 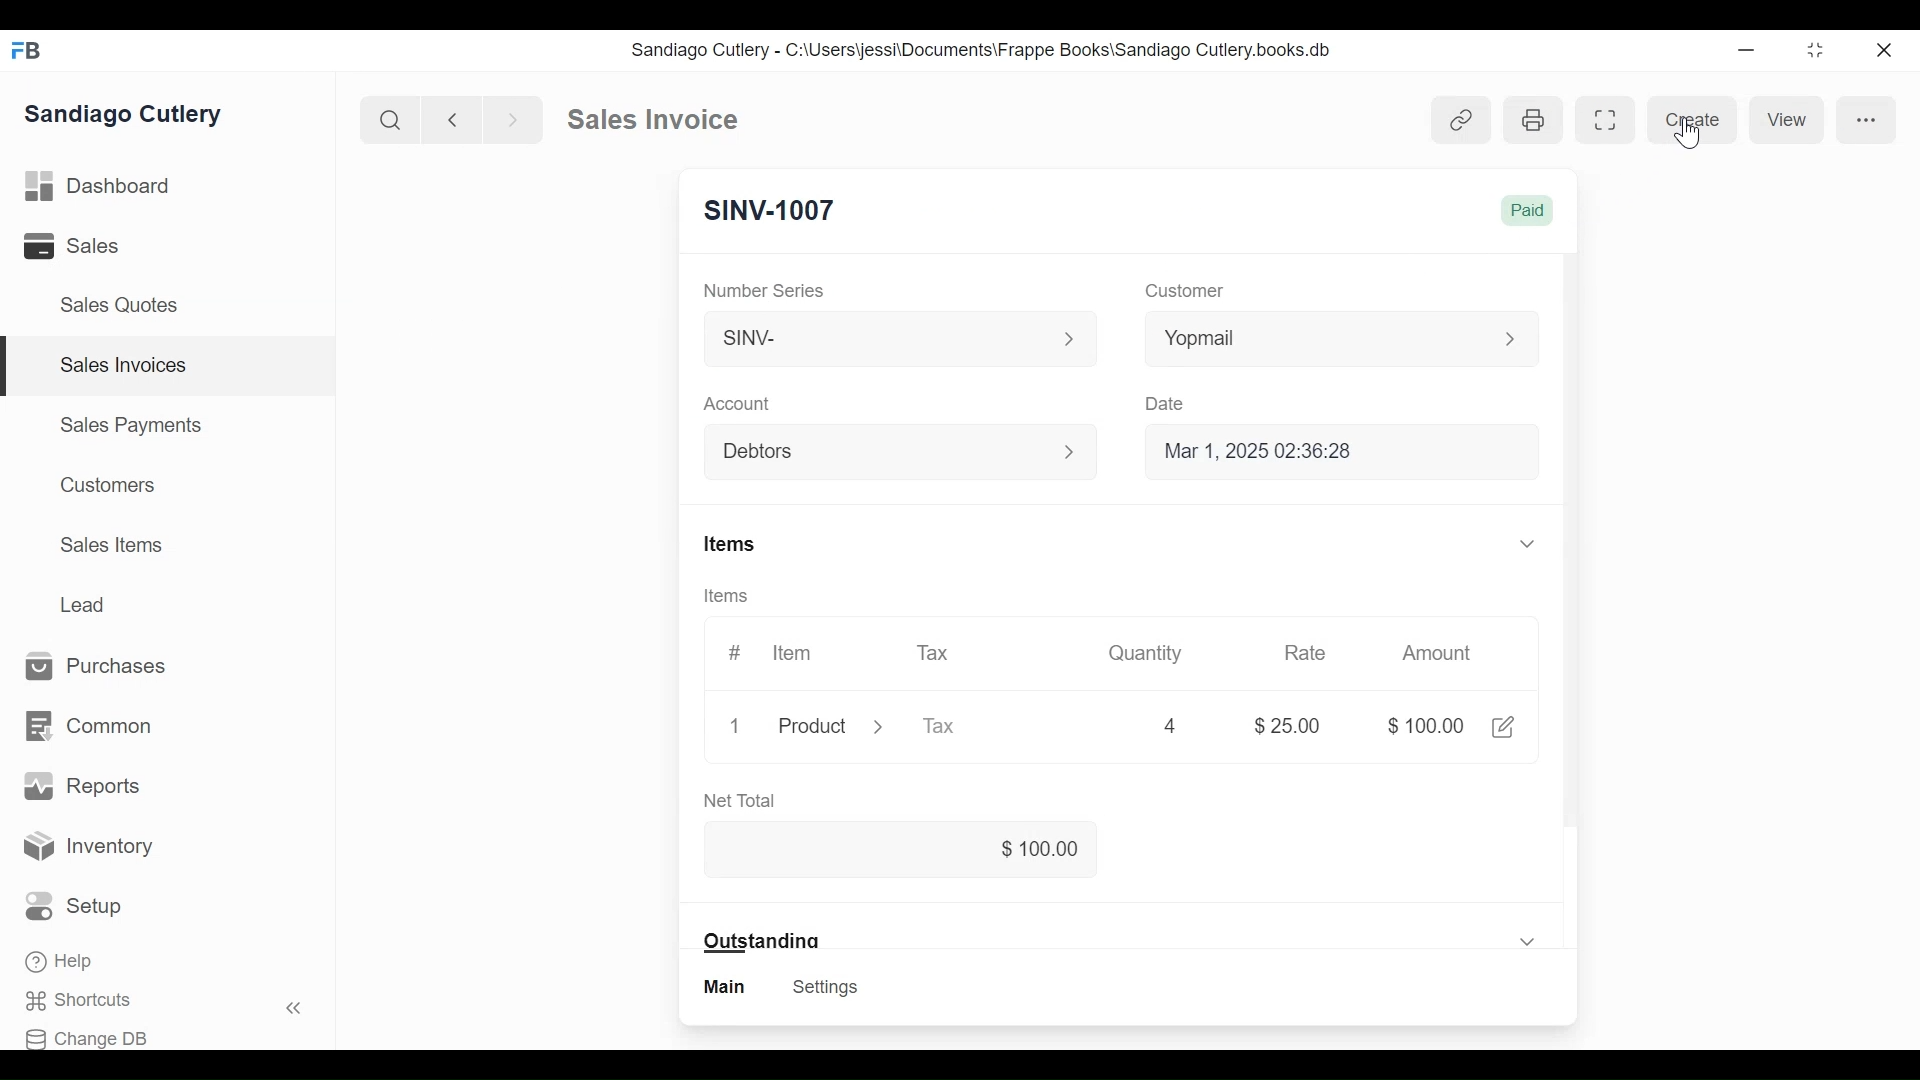 What do you see at coordinates (295, 1008) in the screenshot?
I see `Hide sidebar` at bounding box center [295, 1008].